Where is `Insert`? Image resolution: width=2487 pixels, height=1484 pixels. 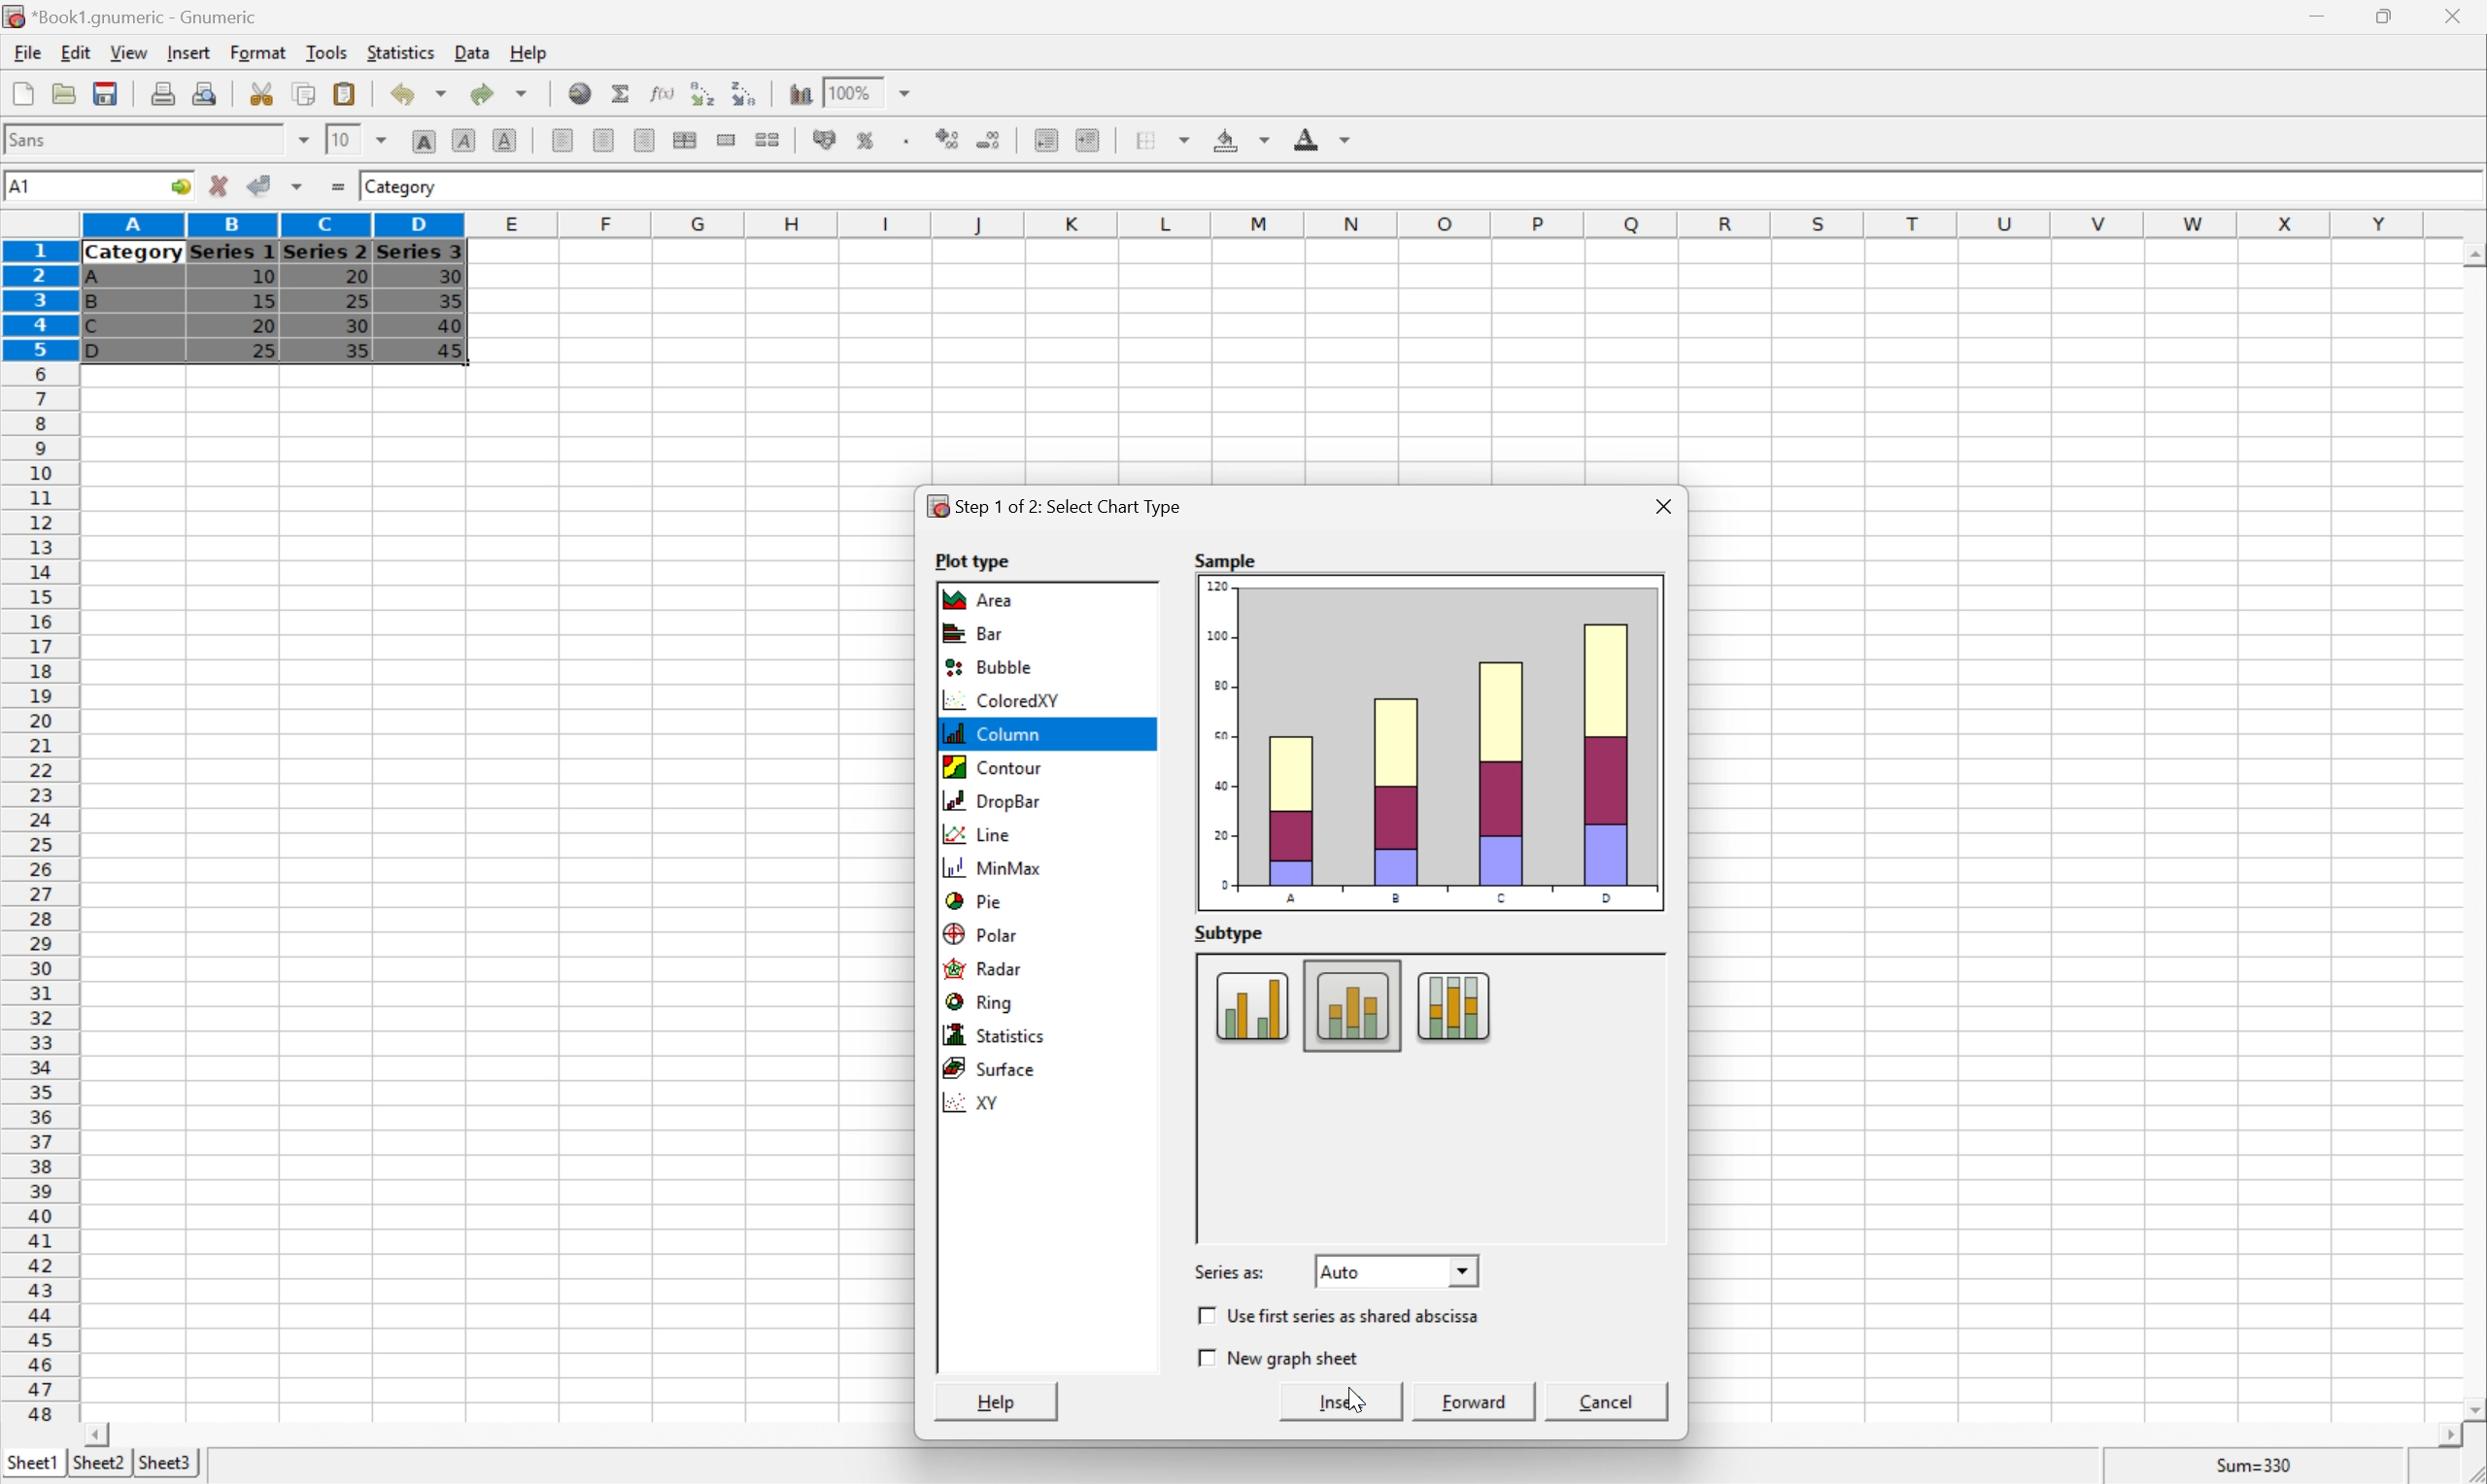
Insert is located at coordinates (1346, 1403).